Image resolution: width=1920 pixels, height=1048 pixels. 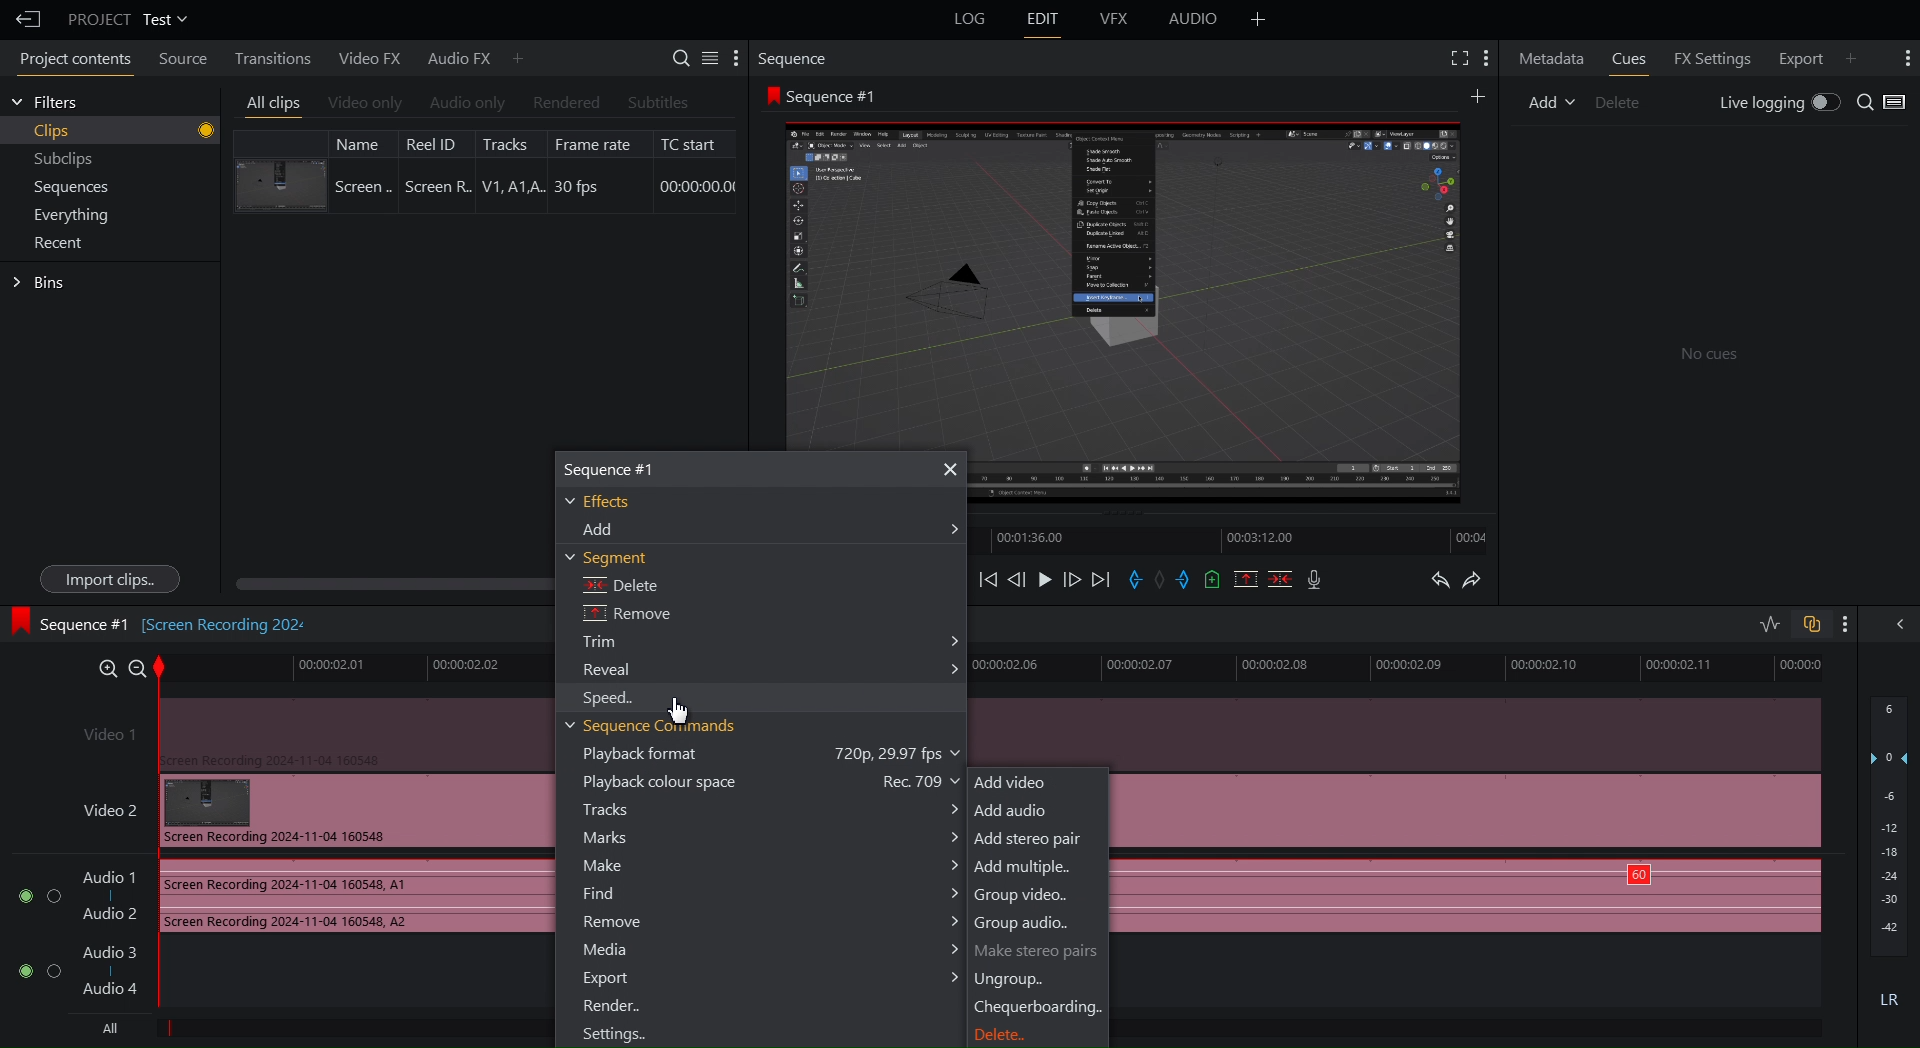 I want to click on More, so click(x=1258, y=19).